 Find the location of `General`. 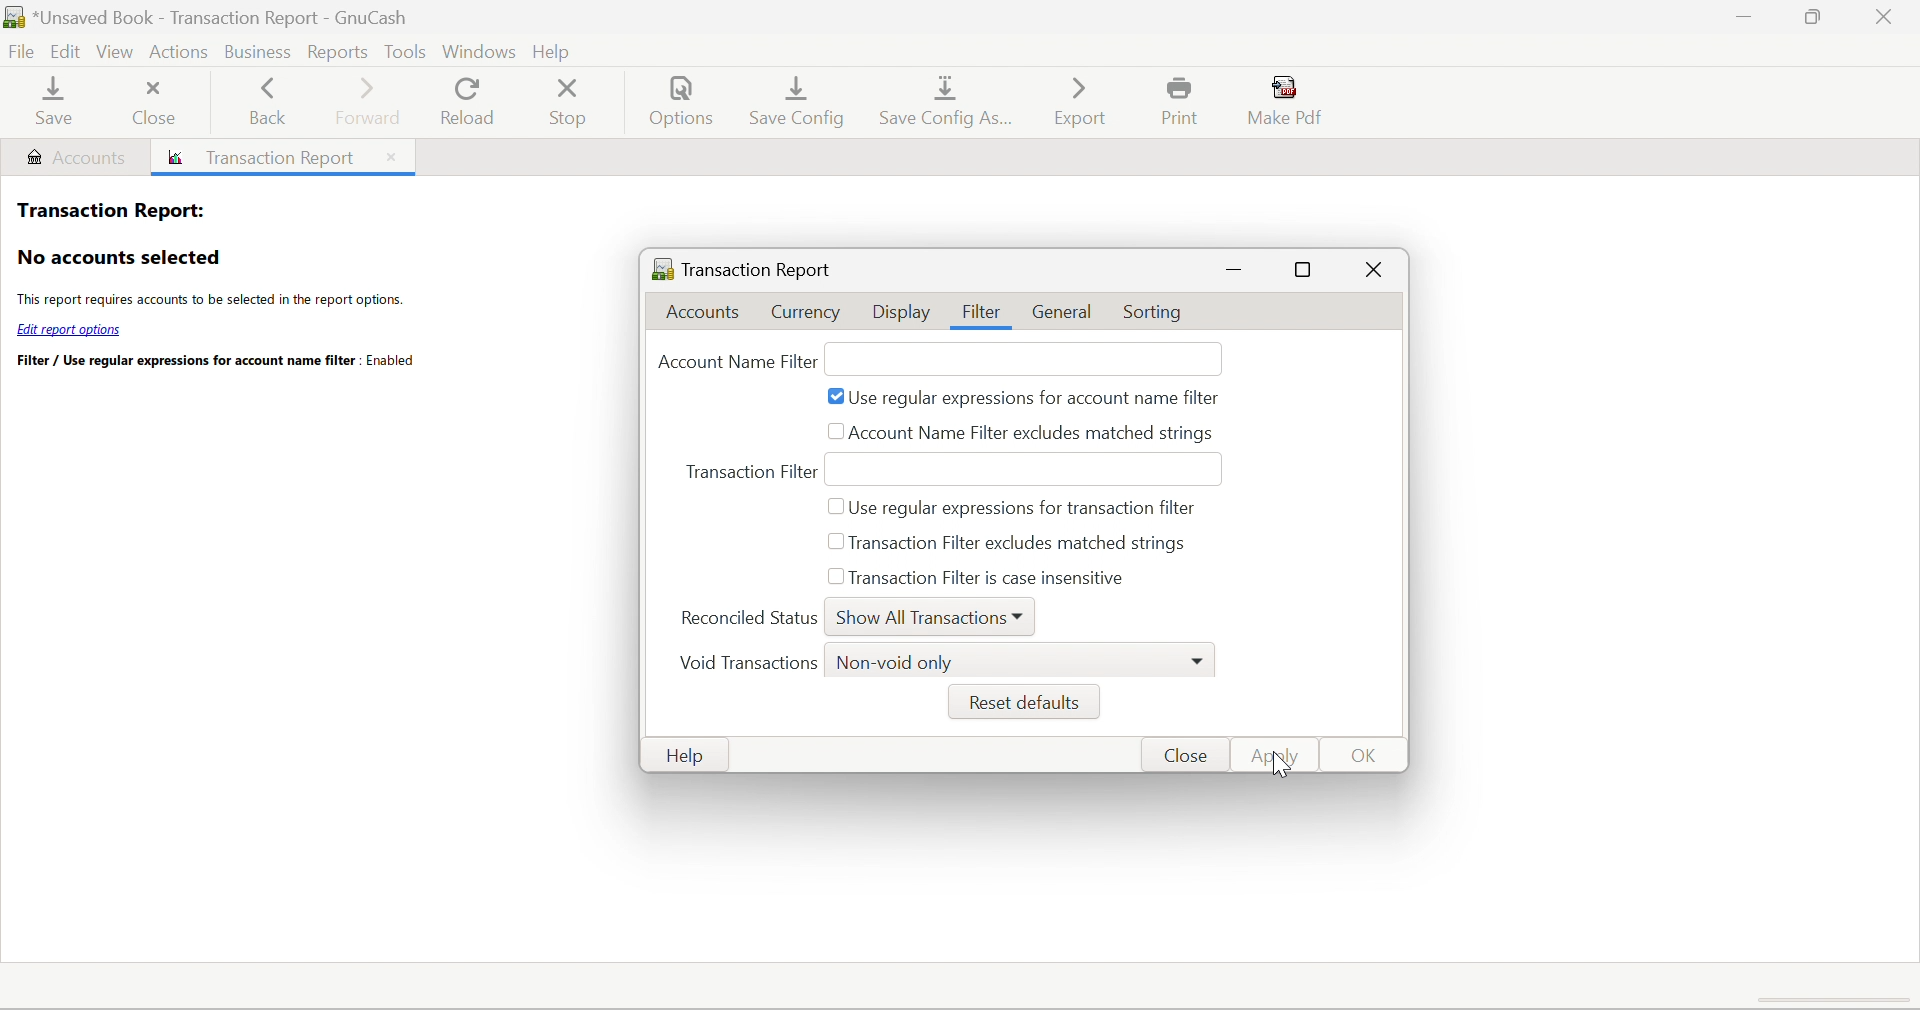

General is located at coordinates (1066, 312).